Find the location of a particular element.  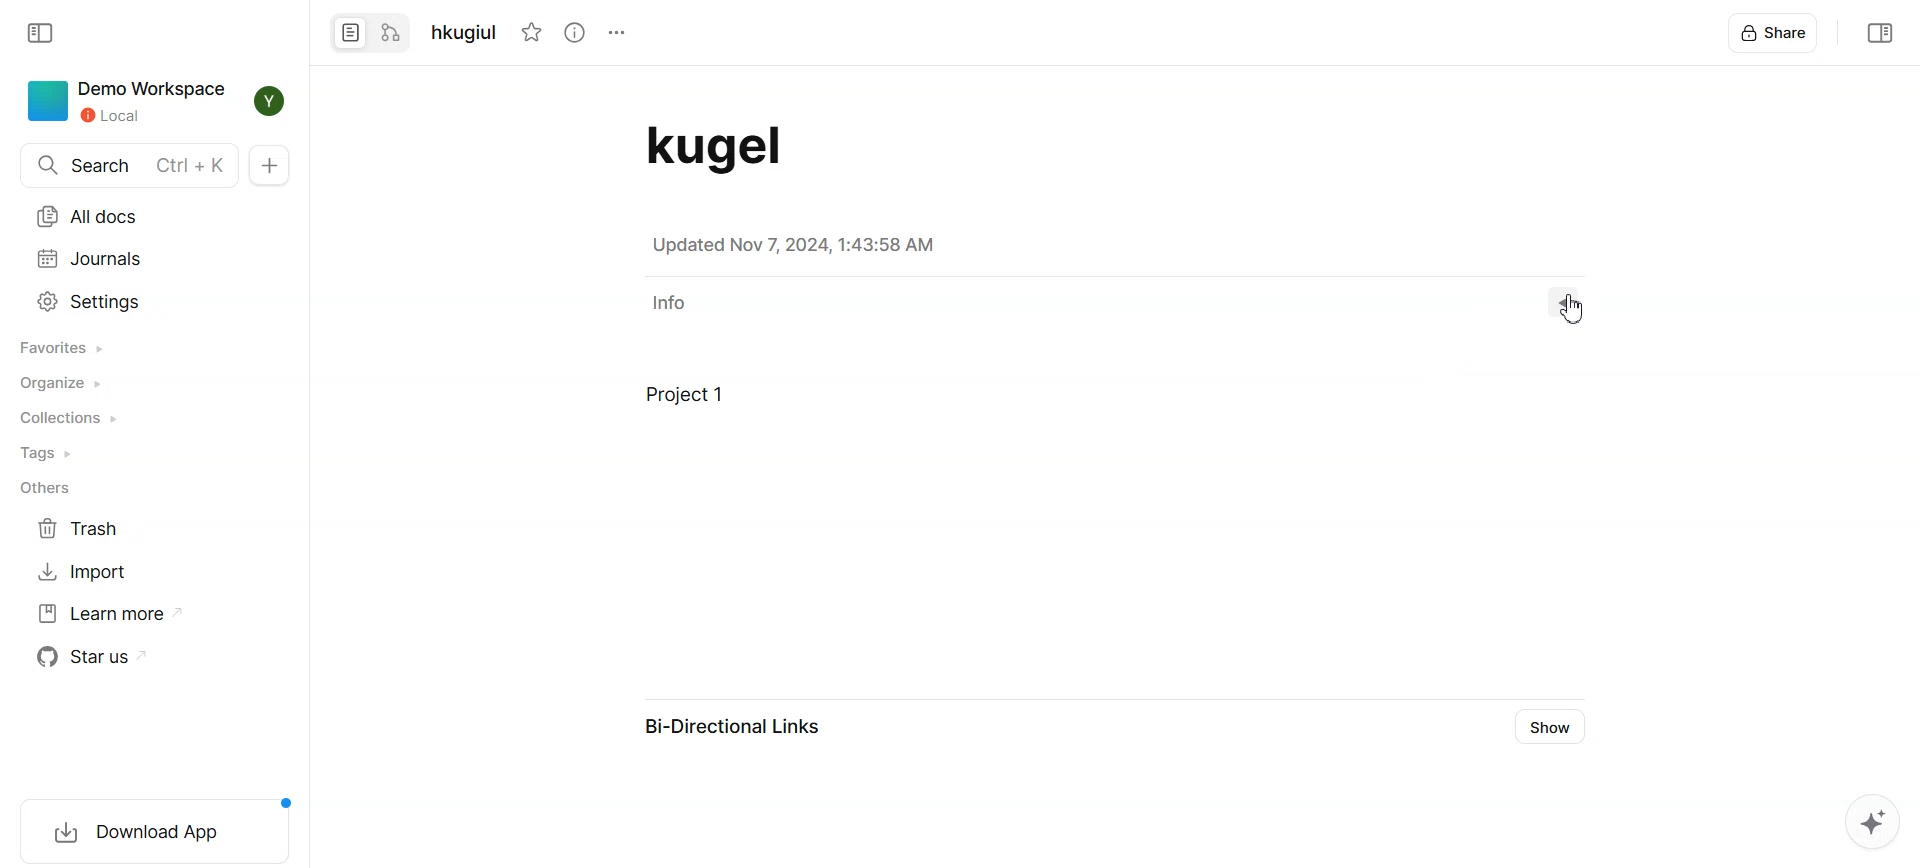

Info is located at coordinates (665, 302).